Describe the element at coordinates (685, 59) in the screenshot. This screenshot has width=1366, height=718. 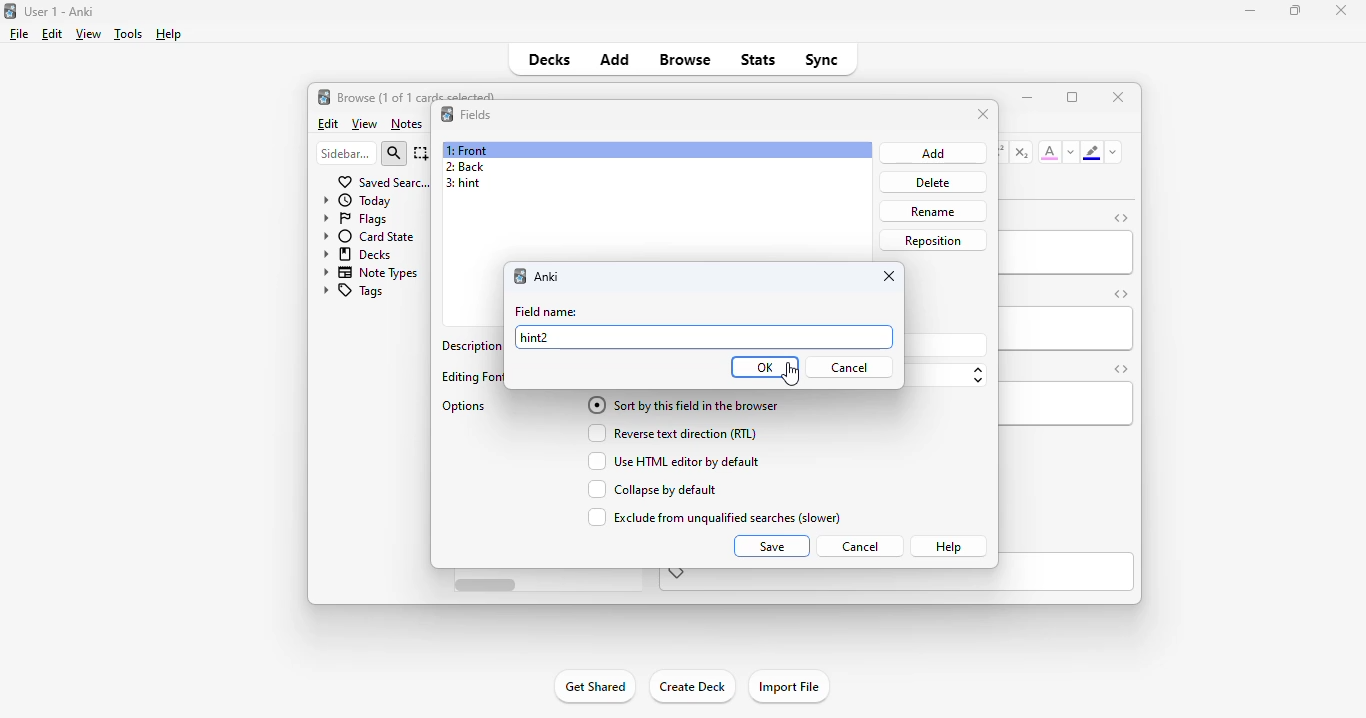
I see `browse` at that location.